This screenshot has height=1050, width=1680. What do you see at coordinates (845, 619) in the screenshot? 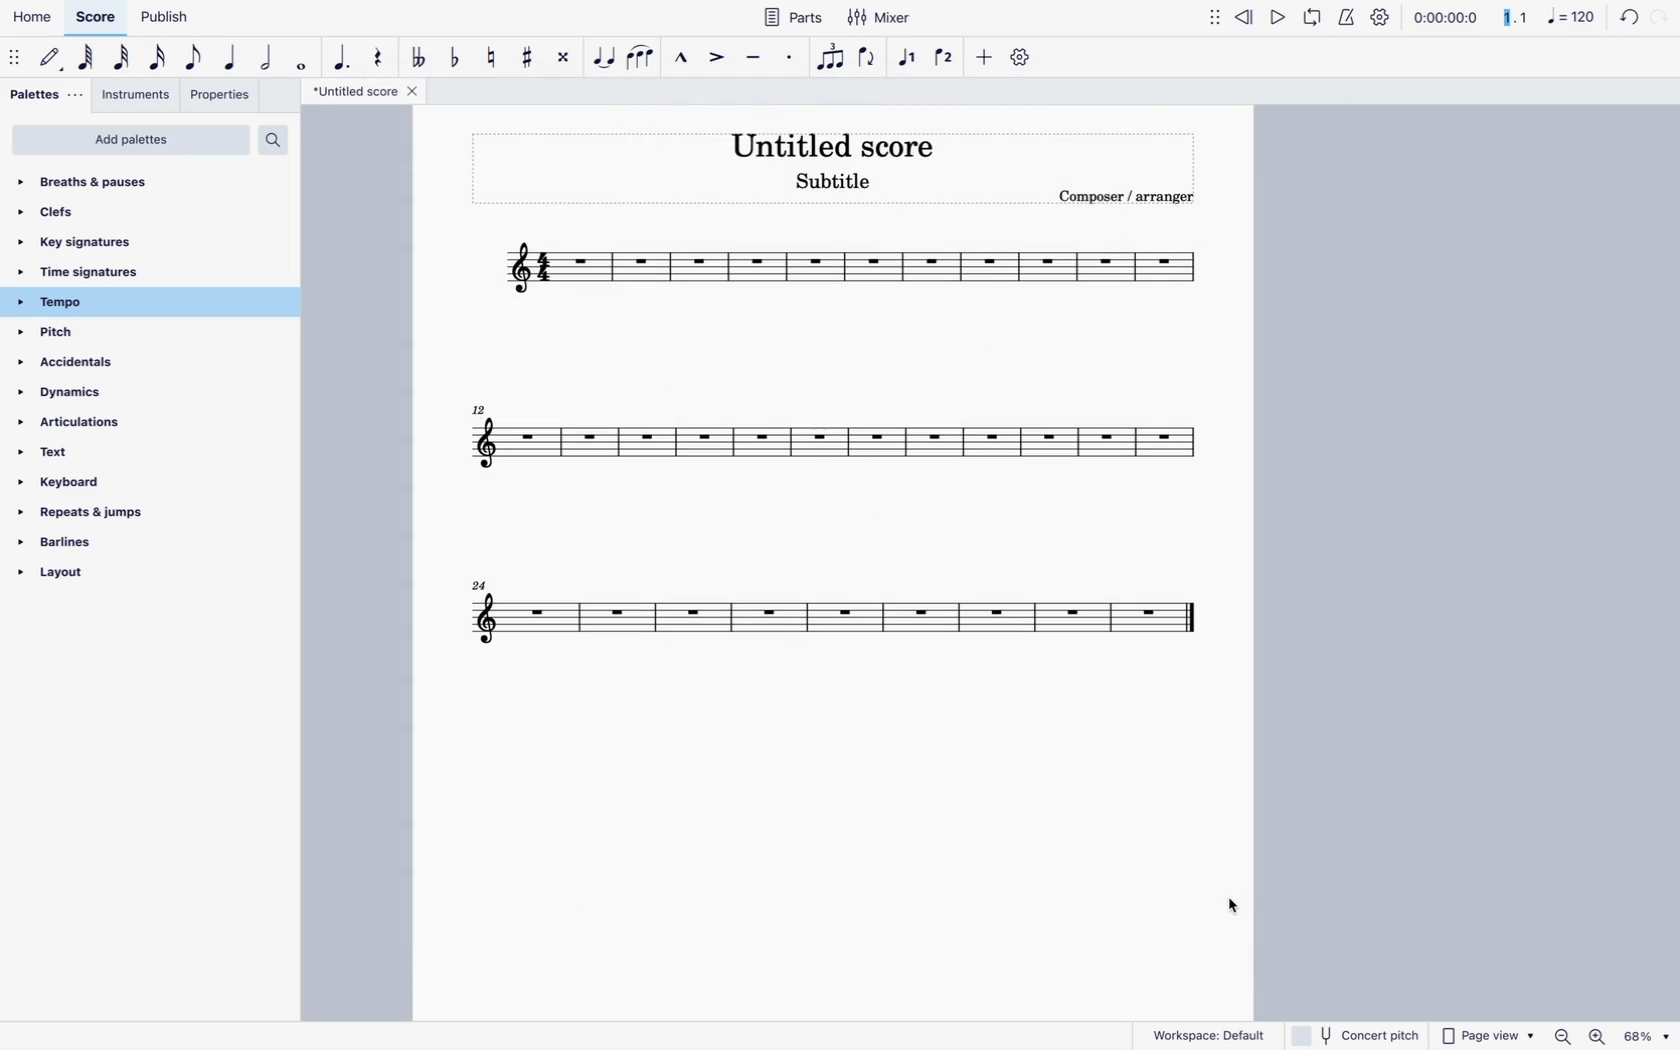
I see `new score` at bounding box center [845, 619].